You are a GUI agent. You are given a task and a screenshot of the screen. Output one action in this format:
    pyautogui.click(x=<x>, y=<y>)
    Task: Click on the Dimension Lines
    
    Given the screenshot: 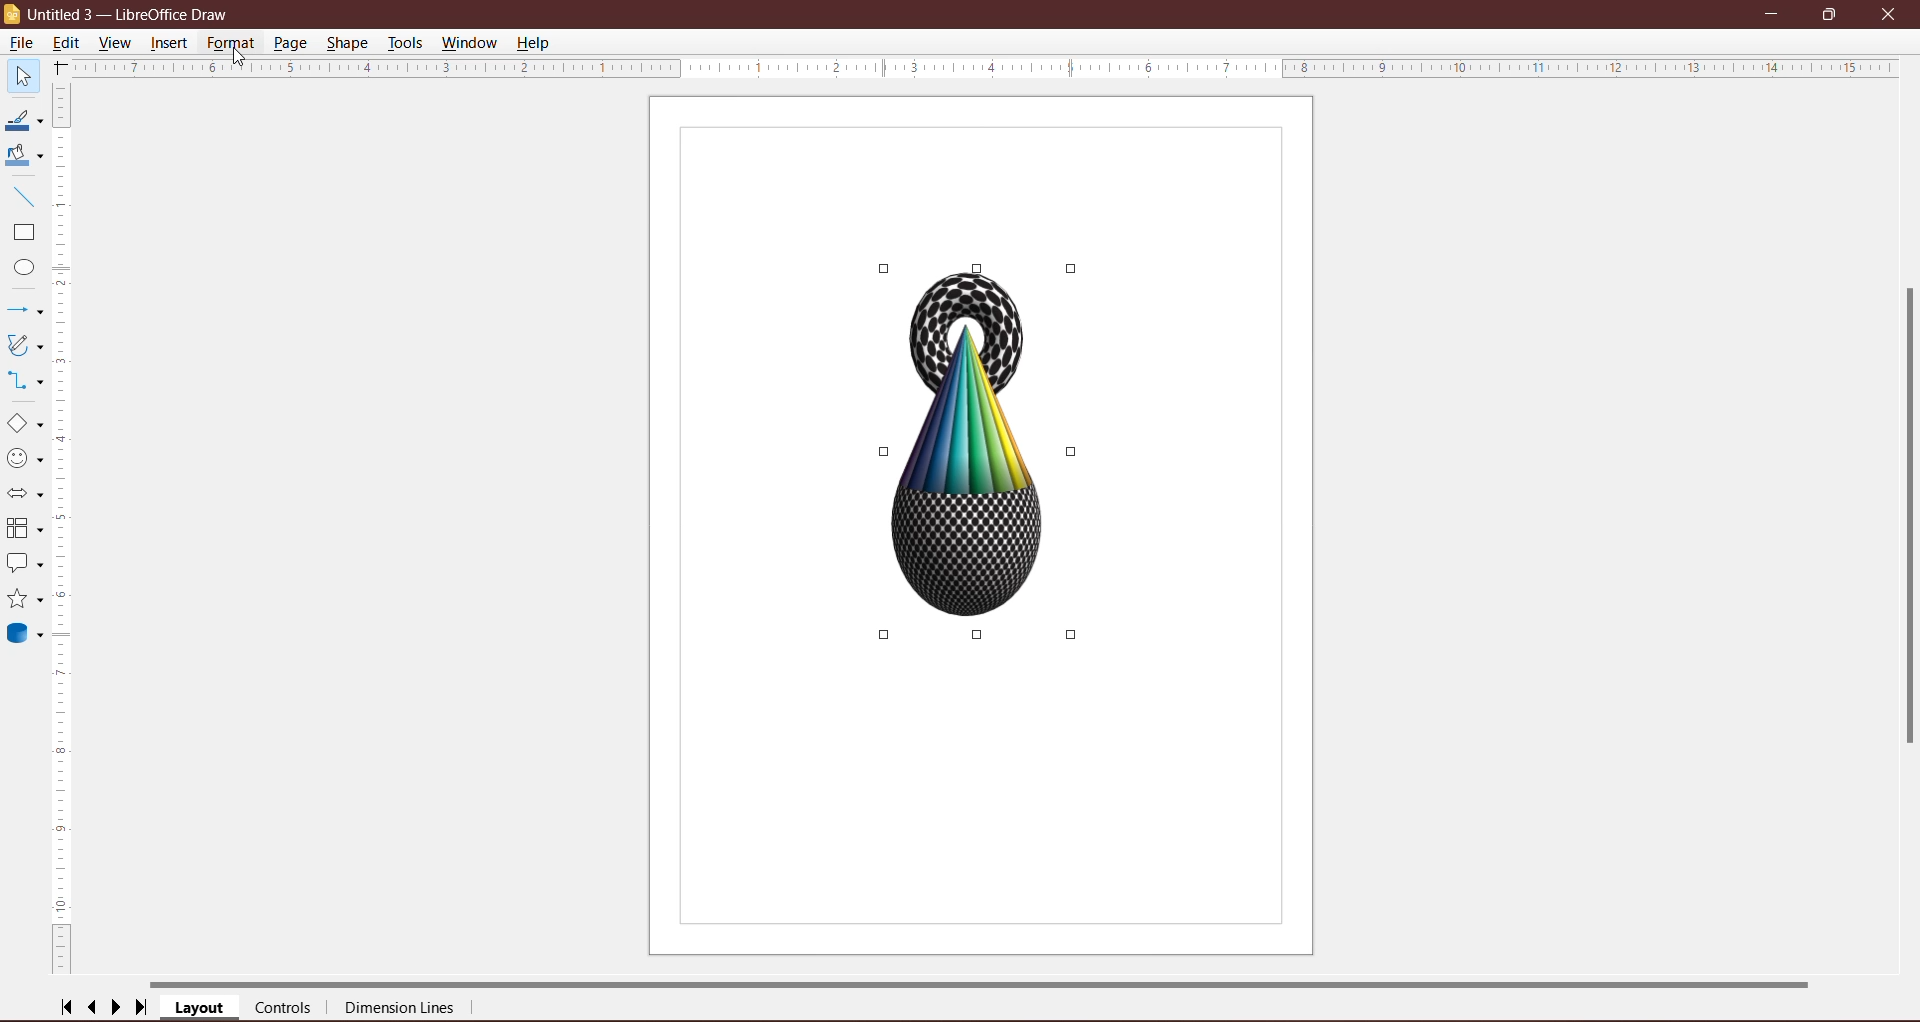 What is the action you would take?
    pyautogui.click(x=401, y=1009)
    